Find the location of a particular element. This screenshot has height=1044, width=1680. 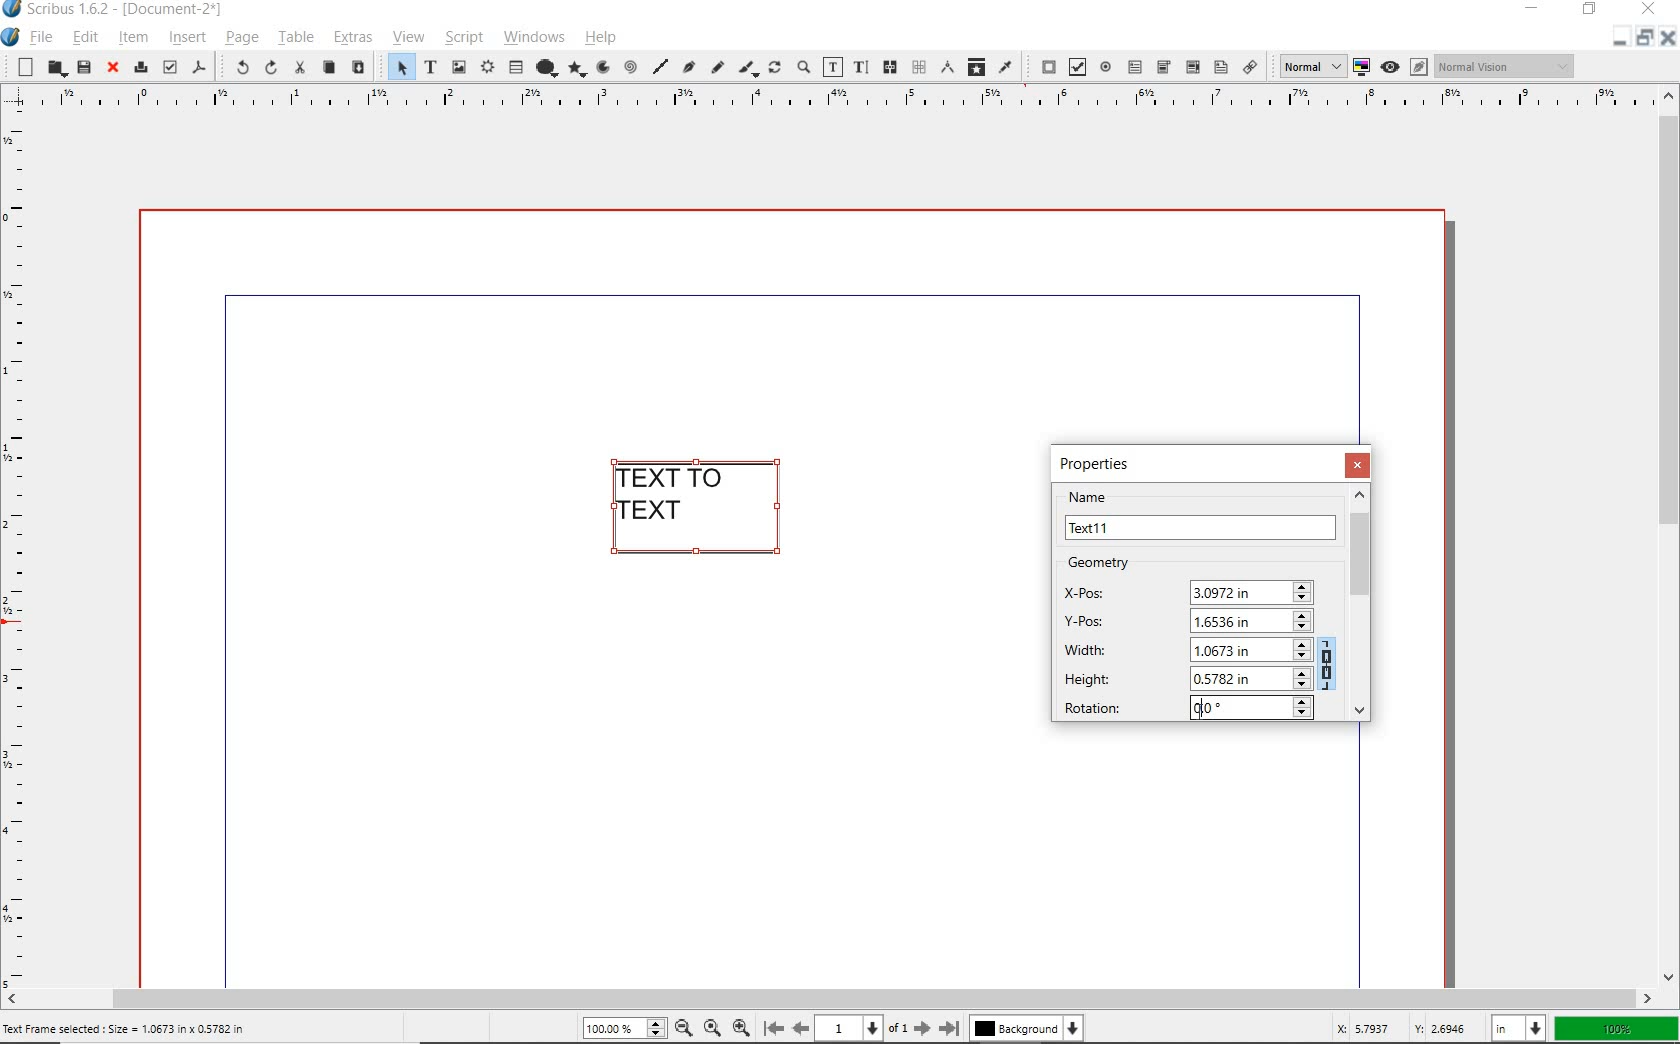

move to next is located at coordinates (926, 1031).